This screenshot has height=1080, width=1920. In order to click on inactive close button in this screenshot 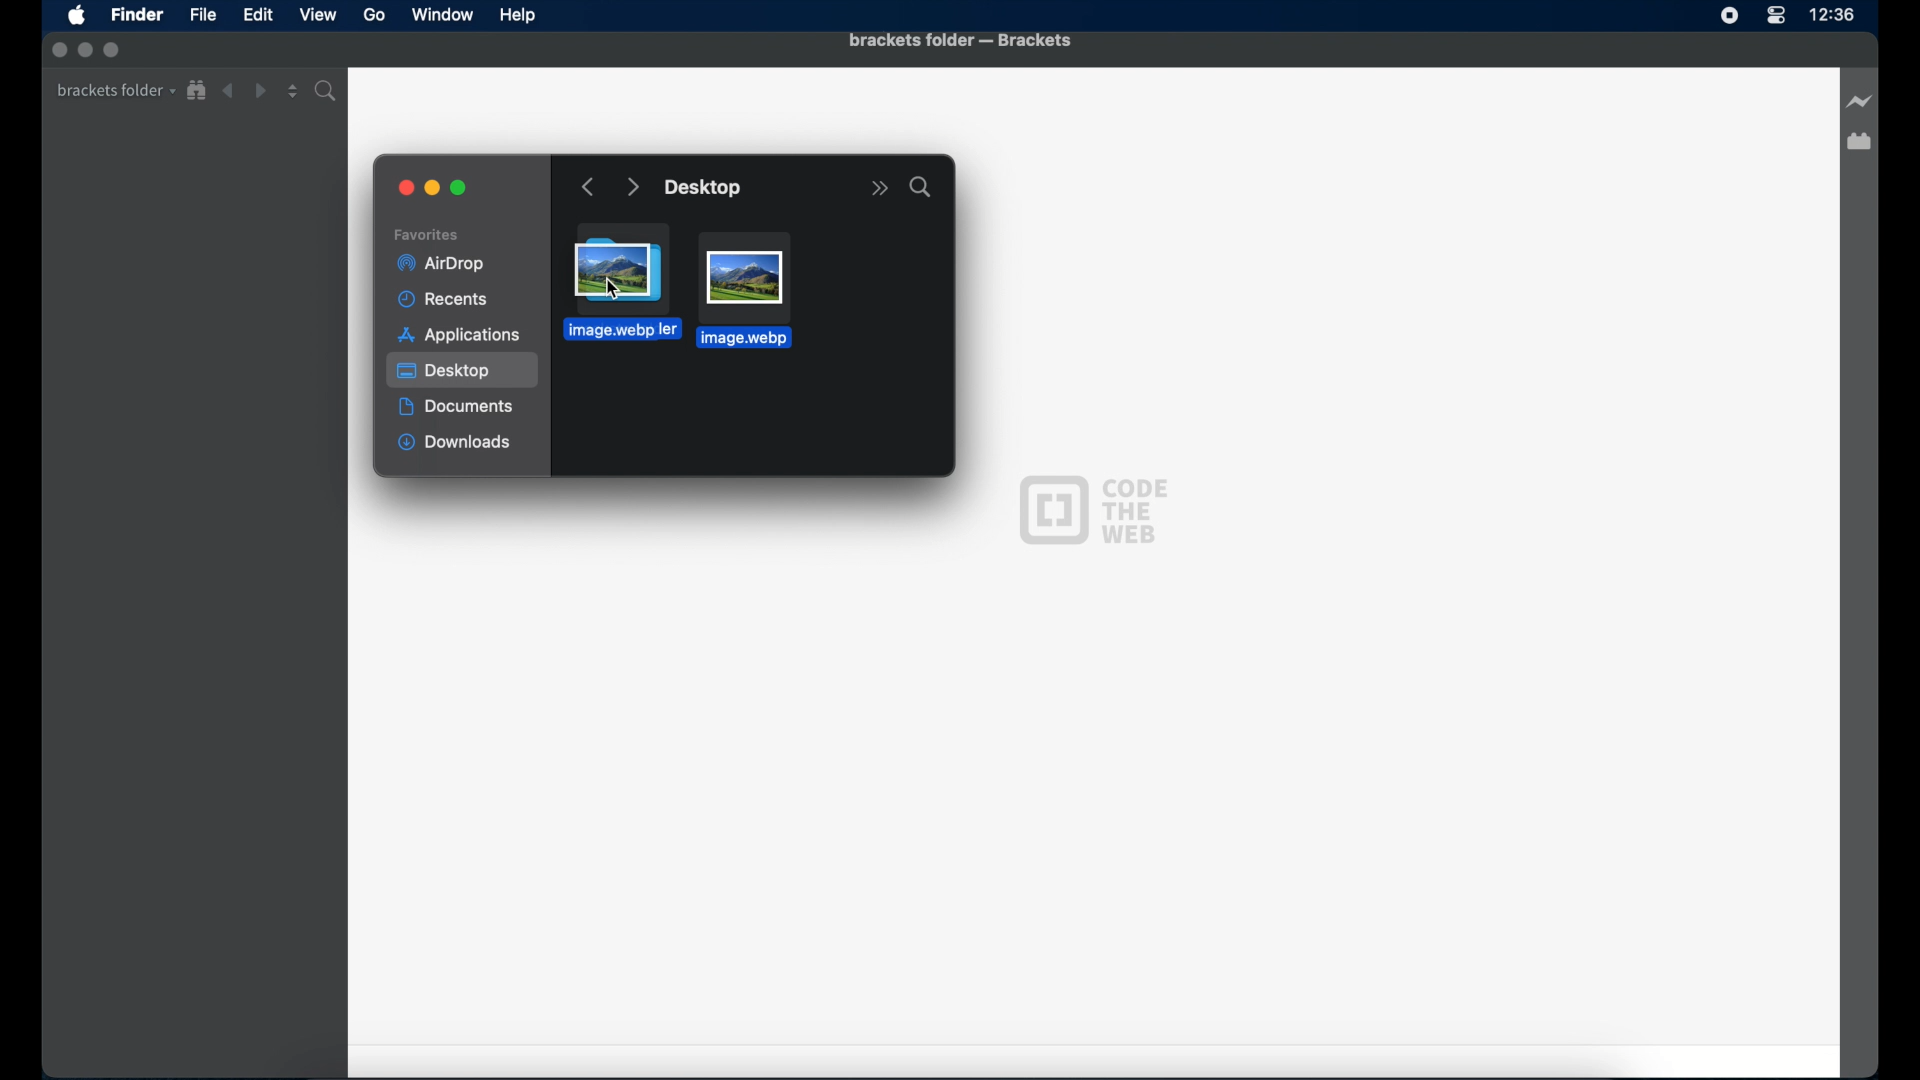, I will do `click(59, 50)`.